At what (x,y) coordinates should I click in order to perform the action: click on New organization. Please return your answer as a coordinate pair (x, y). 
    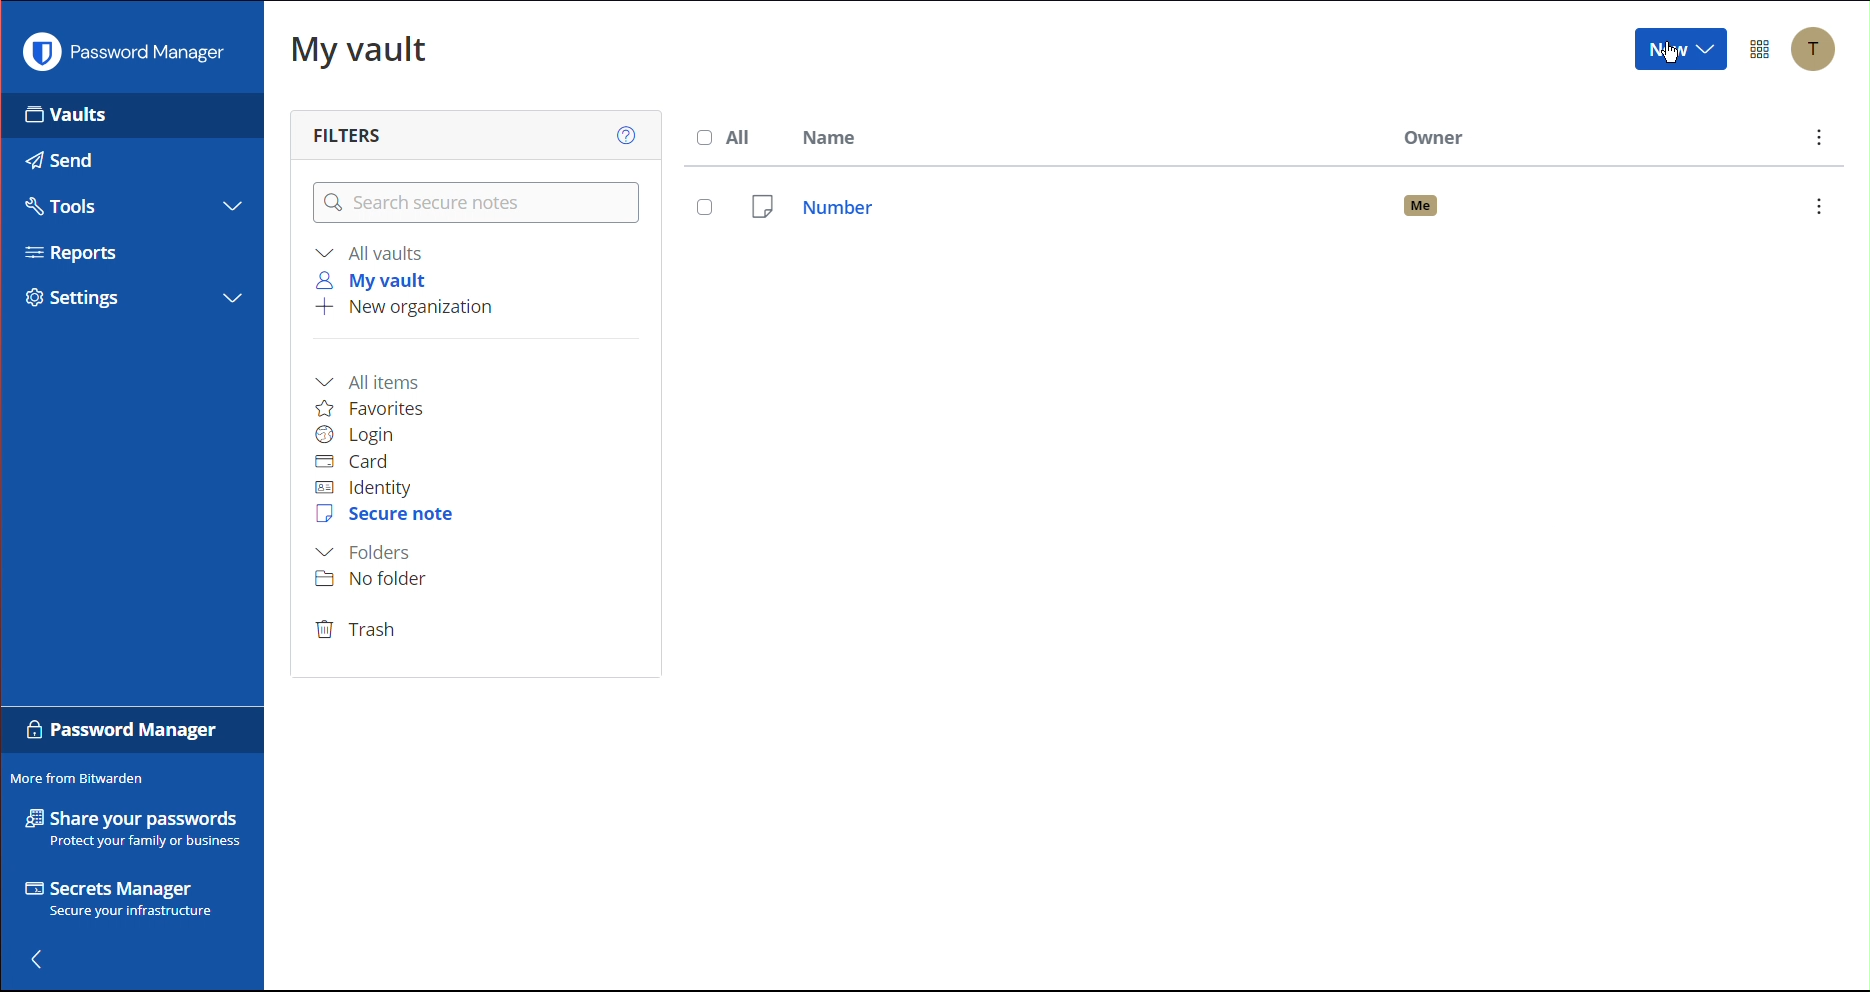
    Looking at the image, I should click on (403, 309).